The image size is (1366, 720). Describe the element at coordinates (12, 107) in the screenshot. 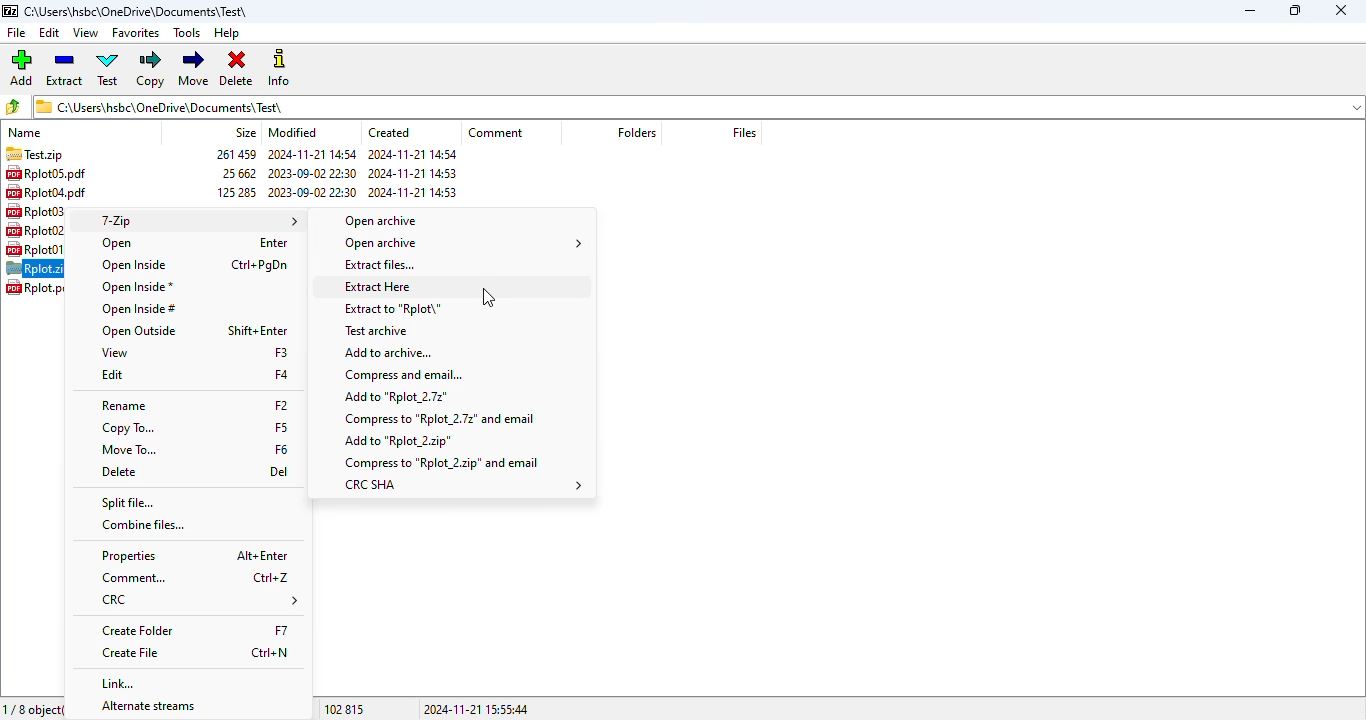

I see `browse files` at that location.